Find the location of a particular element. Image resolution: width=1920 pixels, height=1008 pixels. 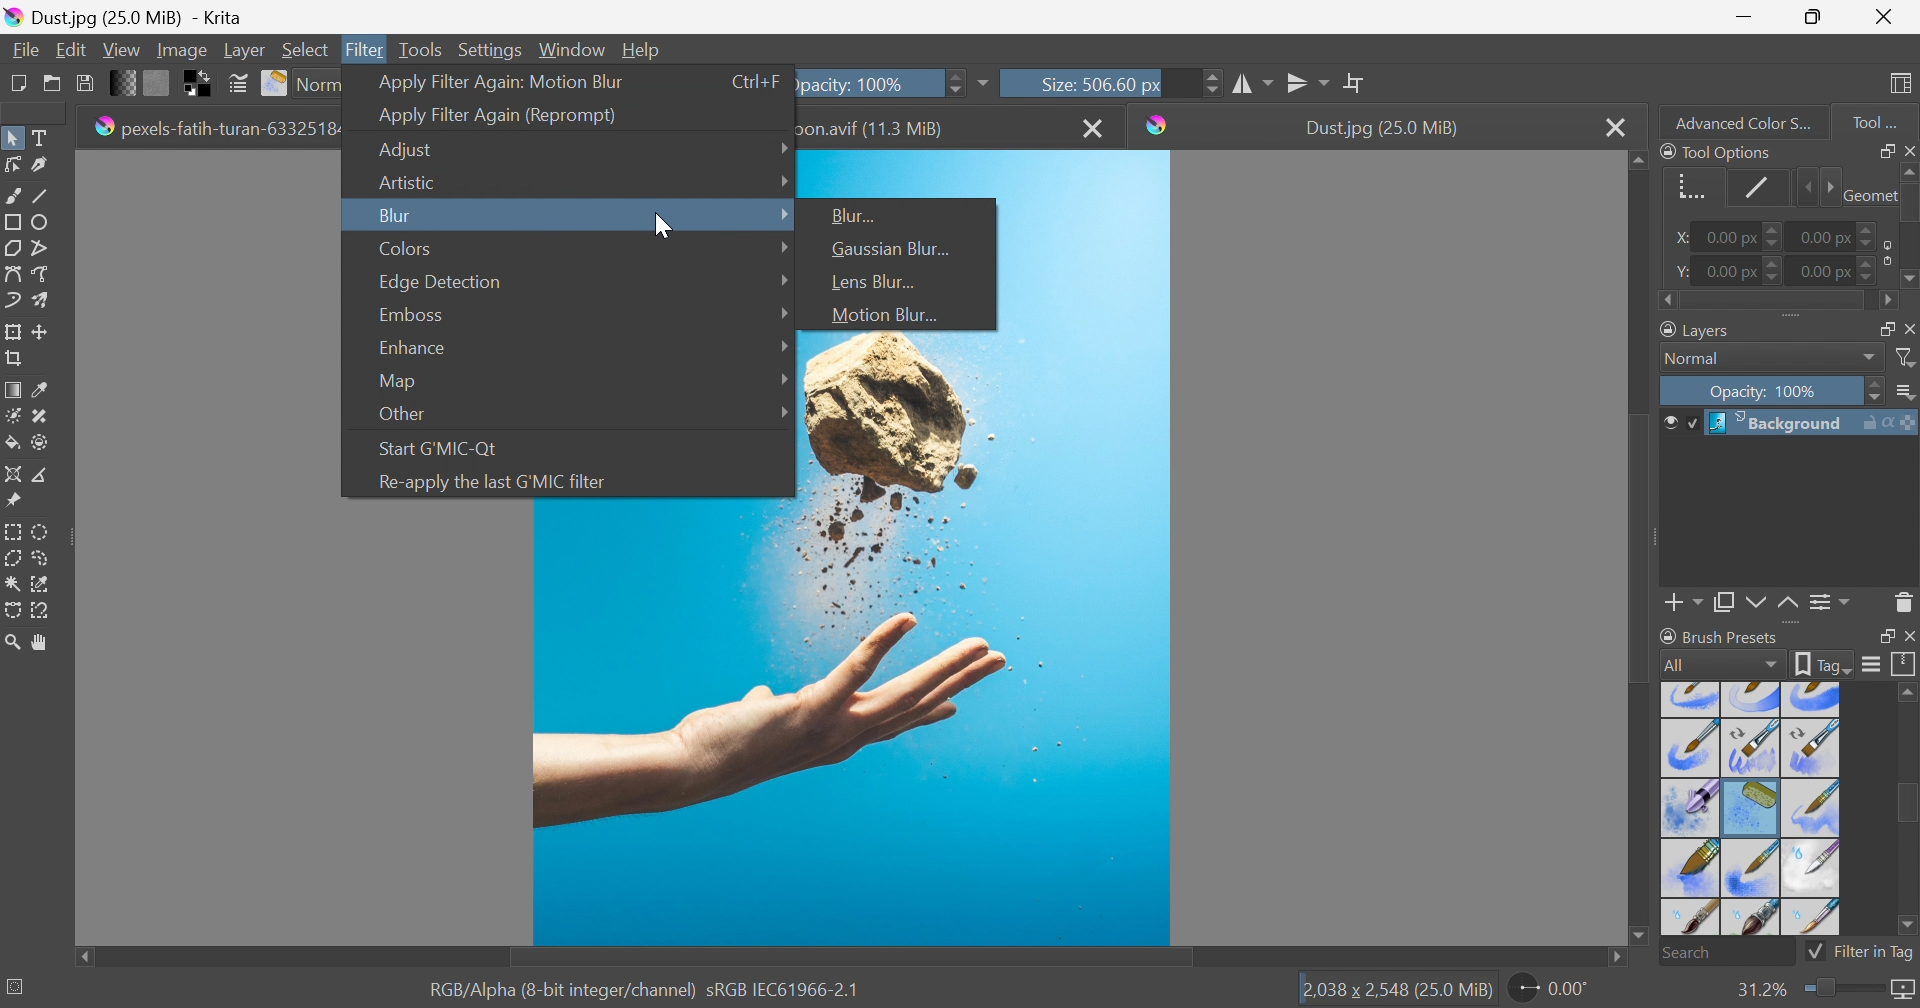

Polyline tool is located at coordinates (48, 246).